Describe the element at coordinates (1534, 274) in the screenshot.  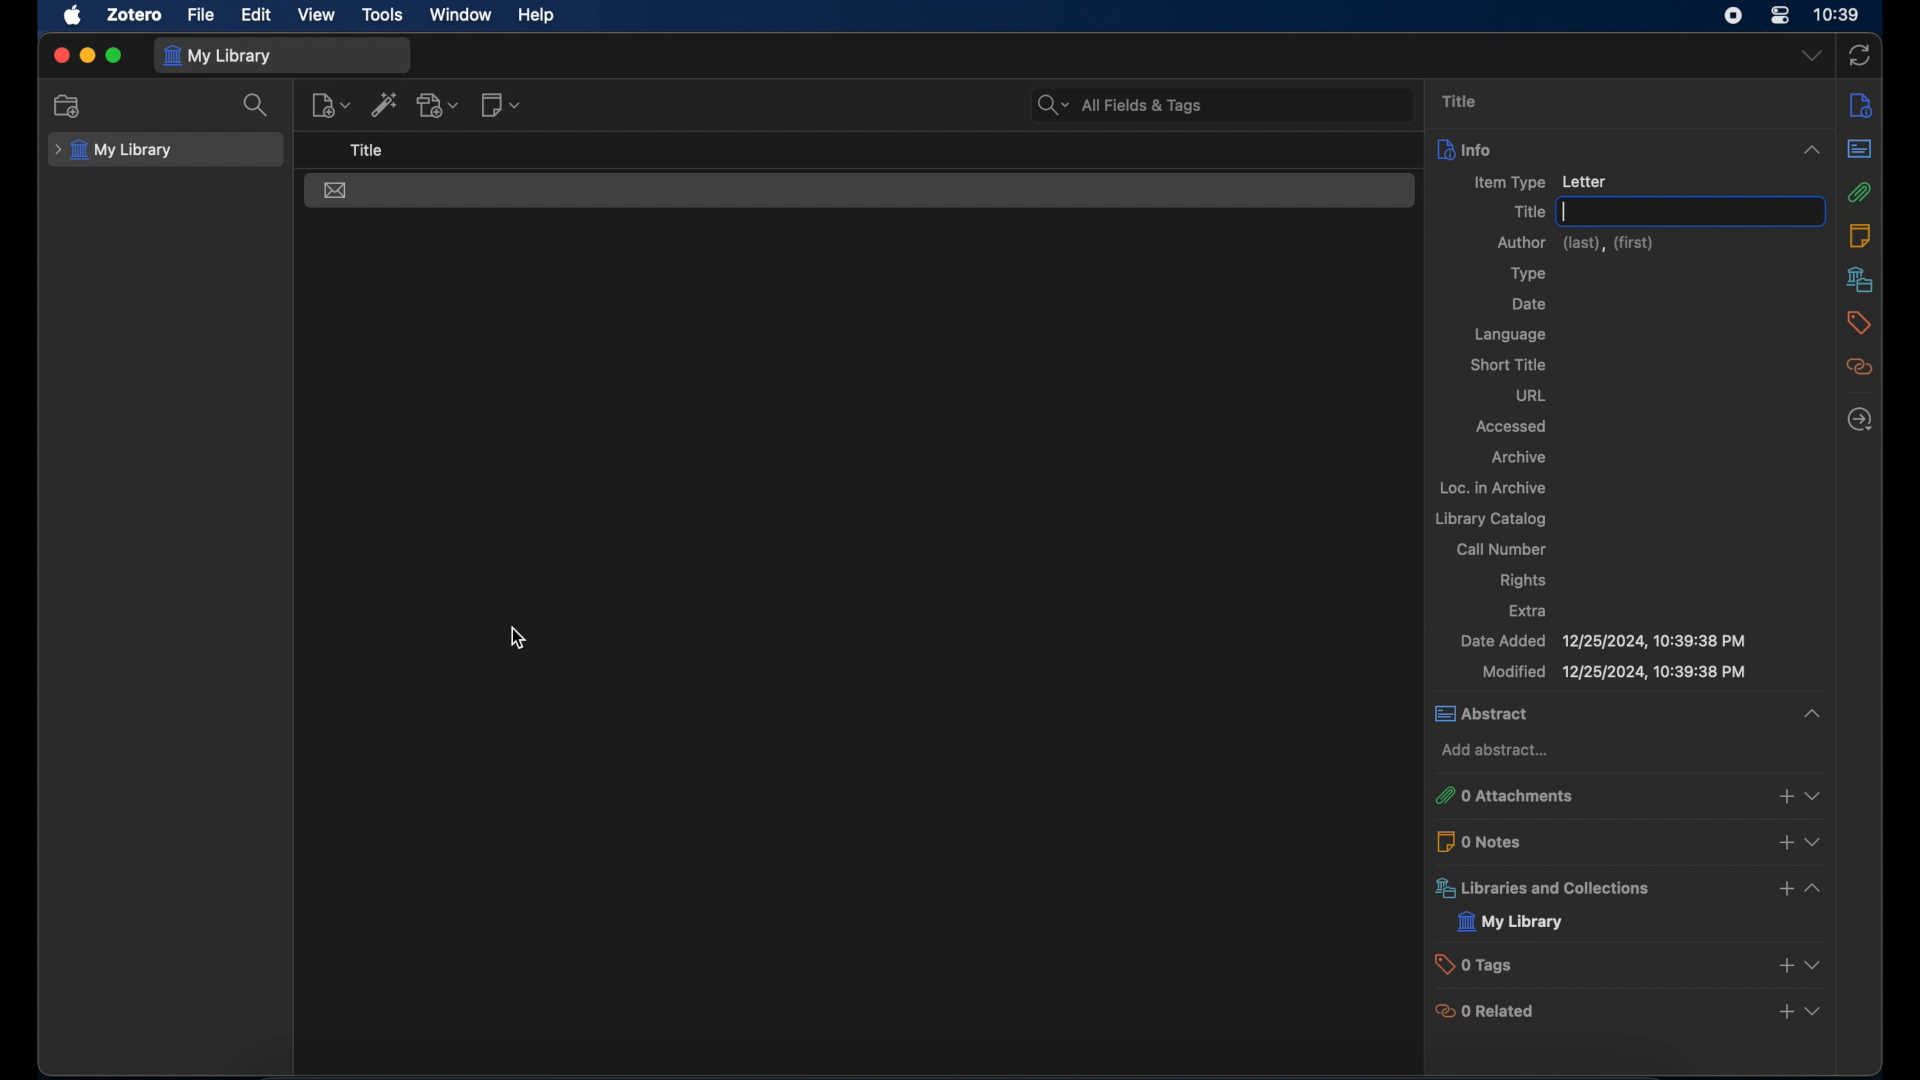
I see `type` at that location.